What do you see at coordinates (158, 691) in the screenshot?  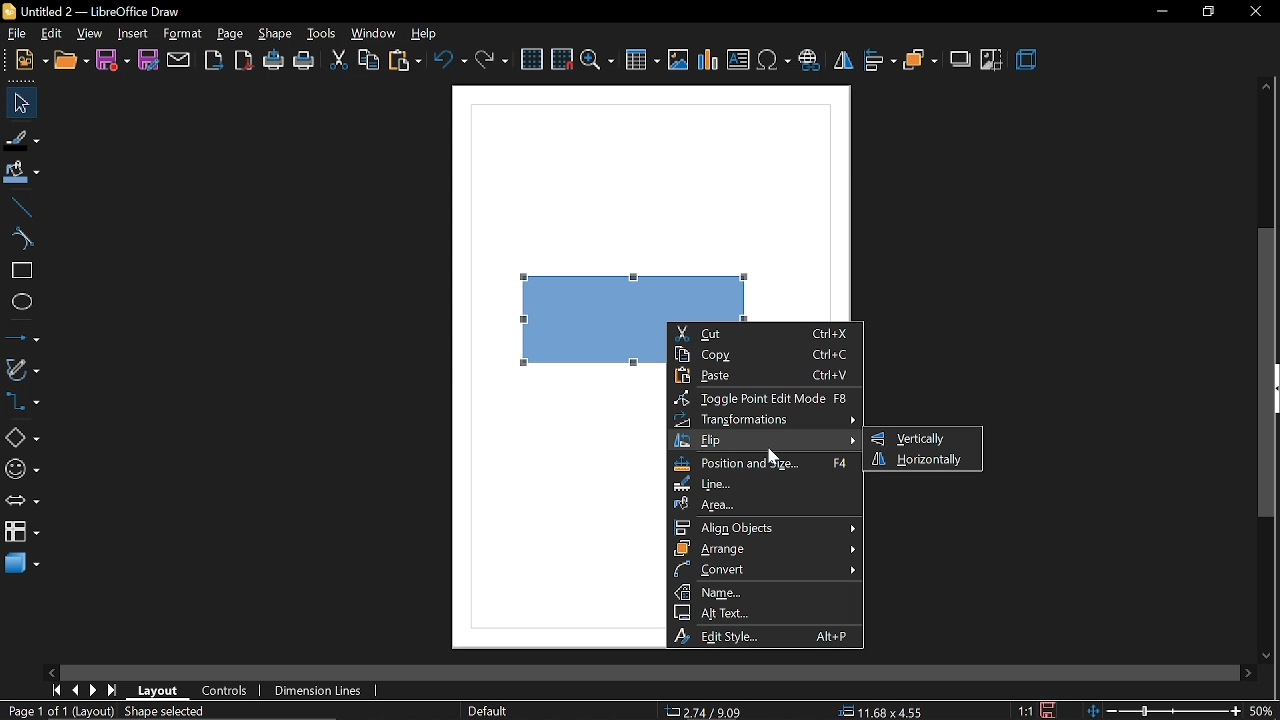 I see `layout` at bounding box center [158, 691].